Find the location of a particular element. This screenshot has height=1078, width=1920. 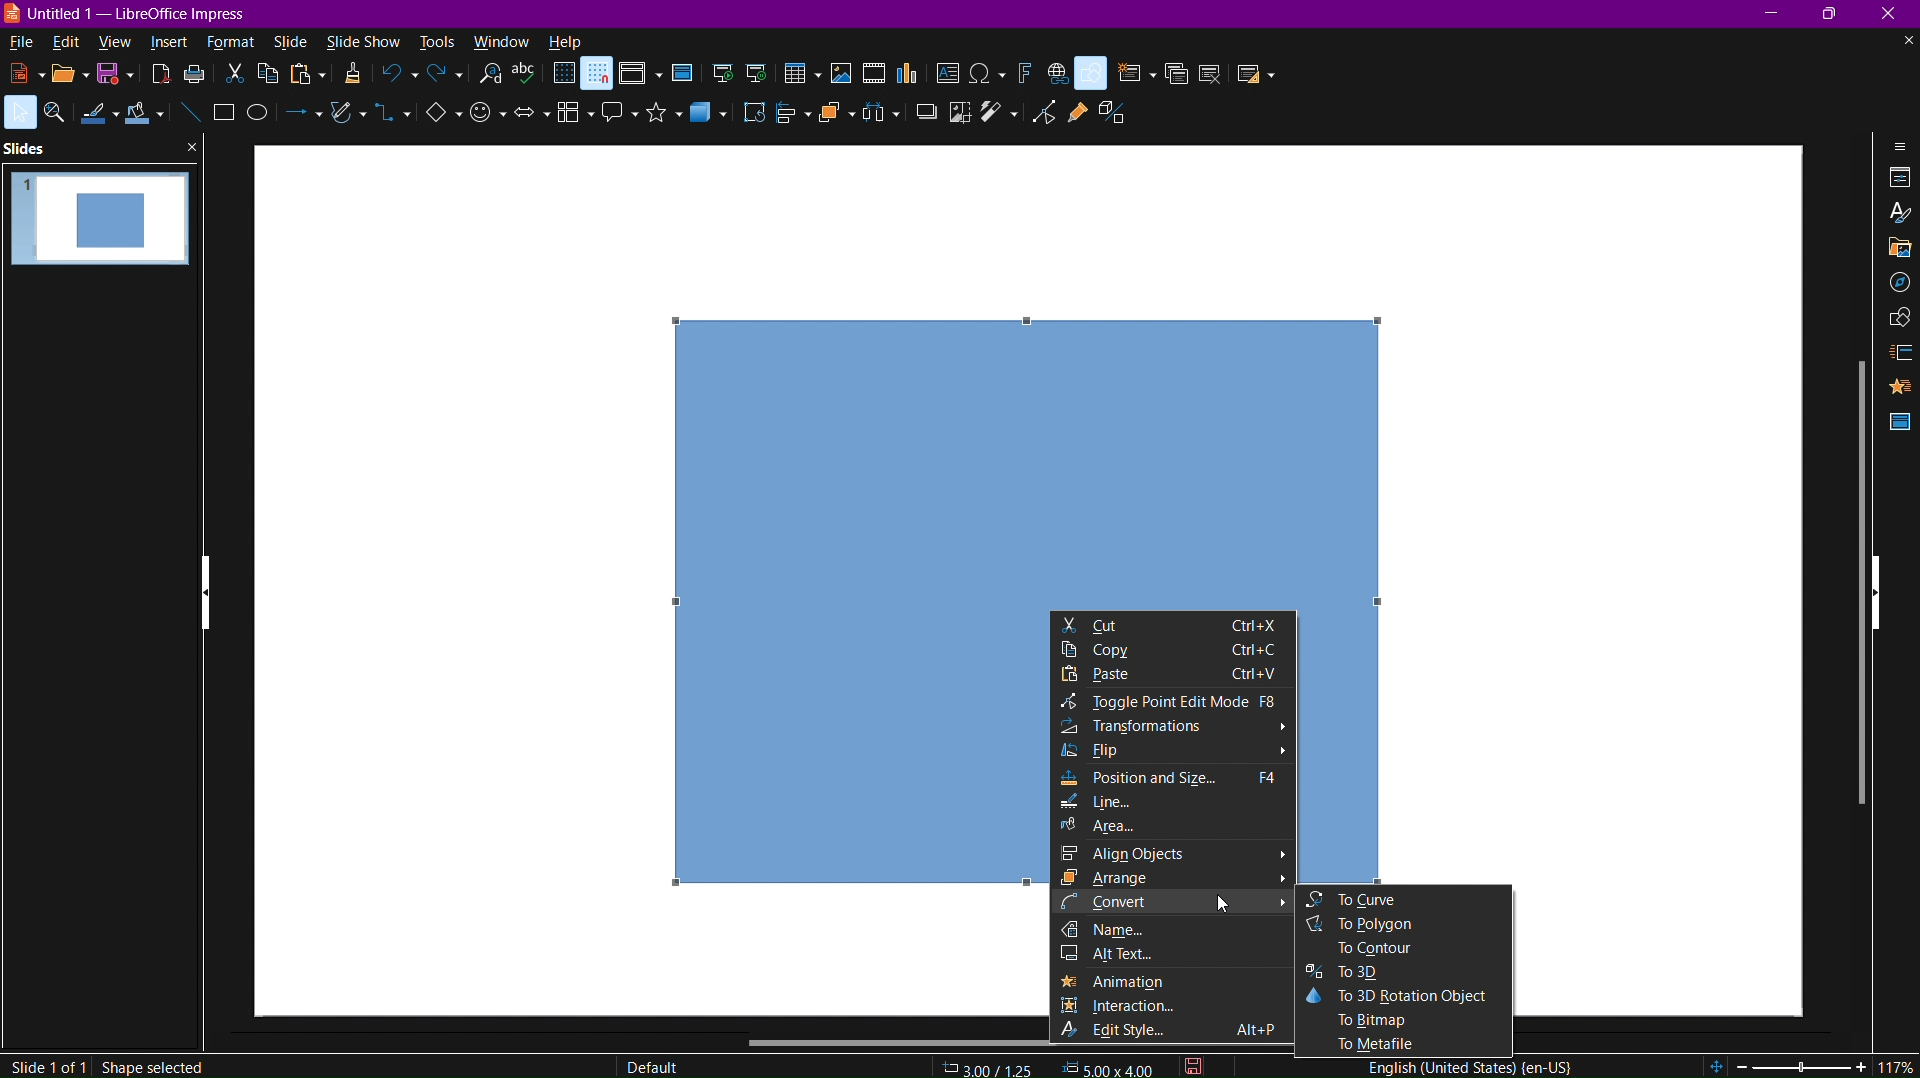

Flip is located at coordinates (1174, 753).